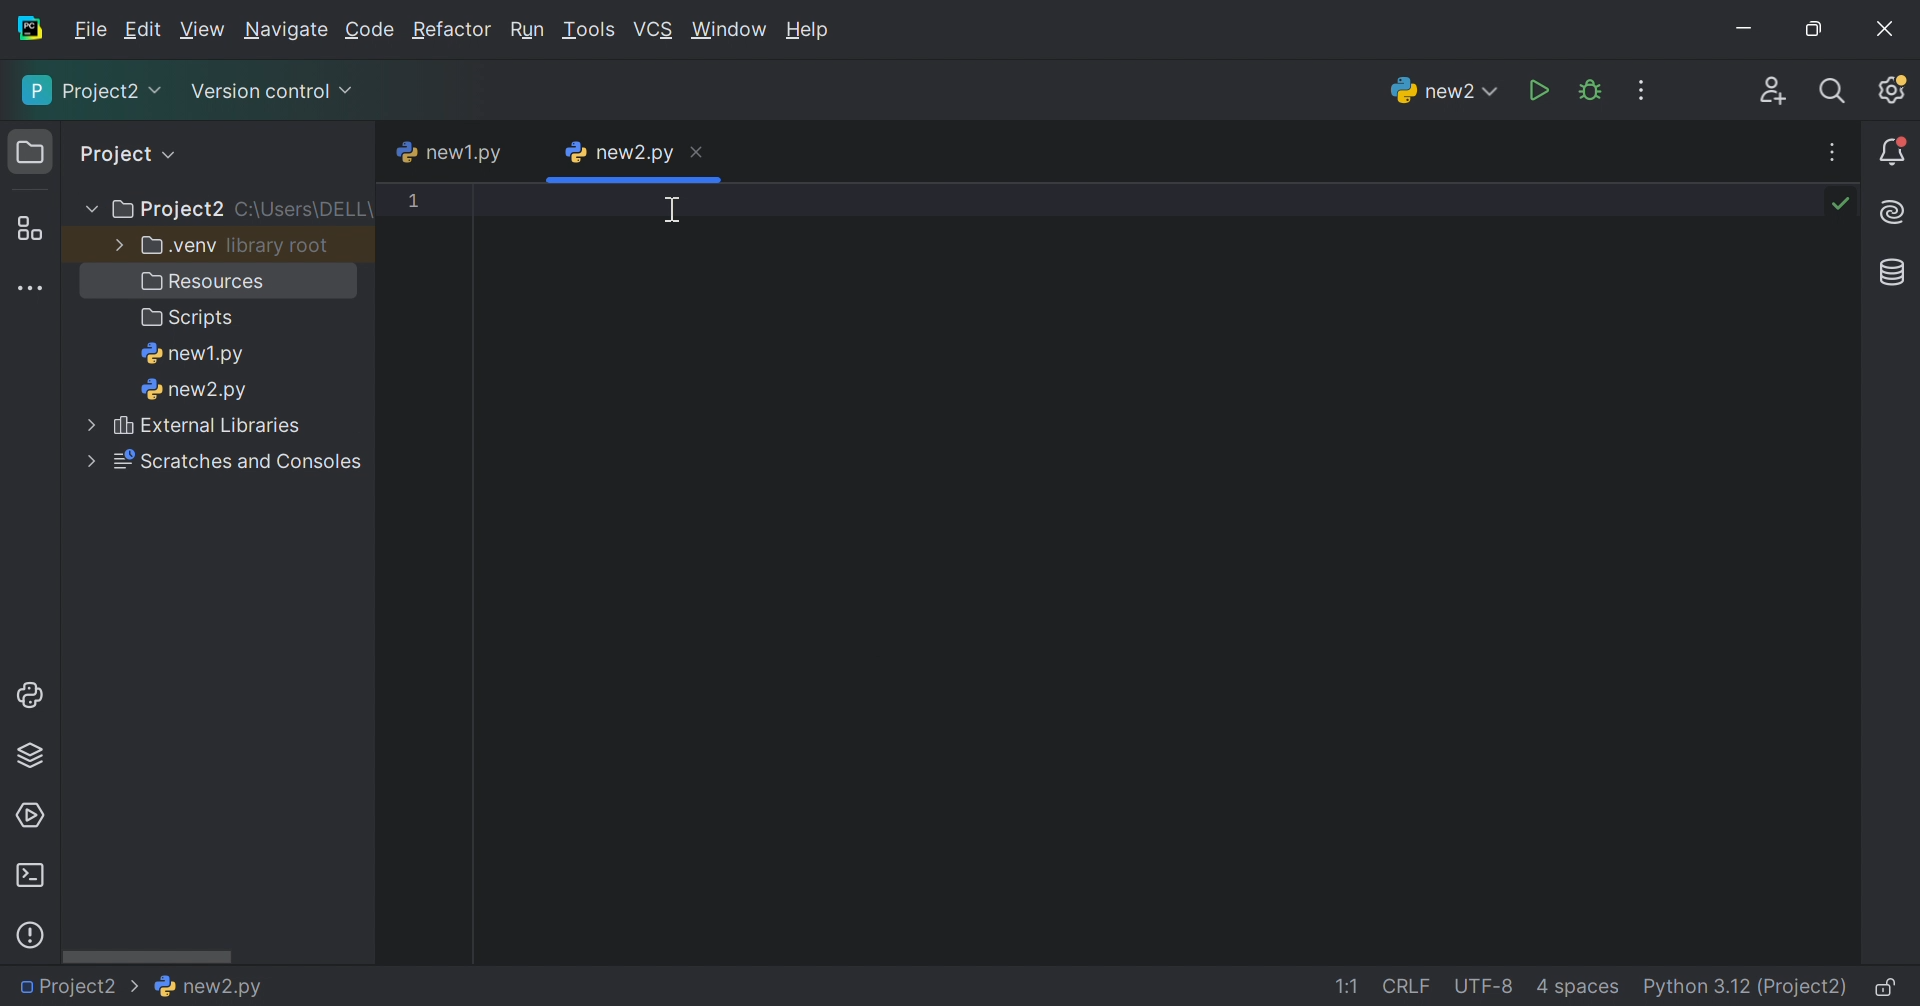 This screenshot has width=1920, height=1006. What do you see at coordinates (1579, 984) in the screenshot?
I see `4 spaces` at bounding box center [1579, 984].